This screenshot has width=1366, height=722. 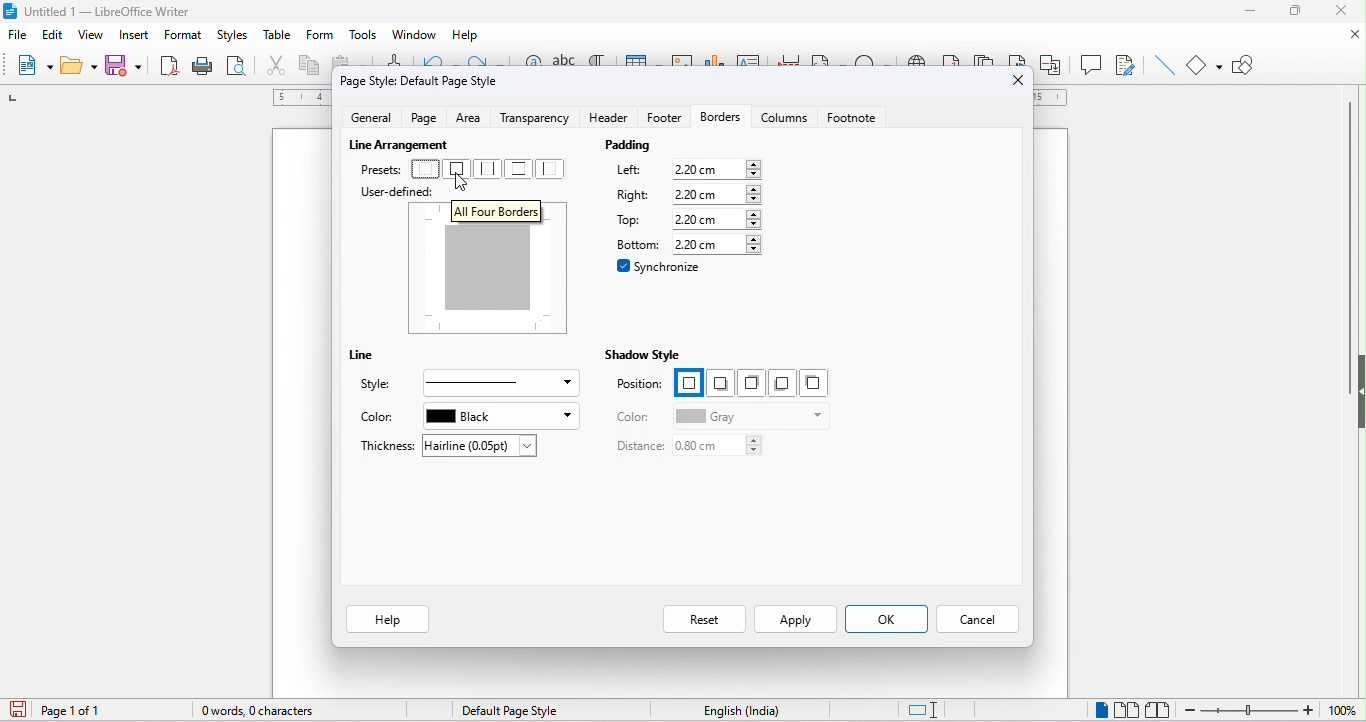 I want to click on , so click(x=96, y=32).